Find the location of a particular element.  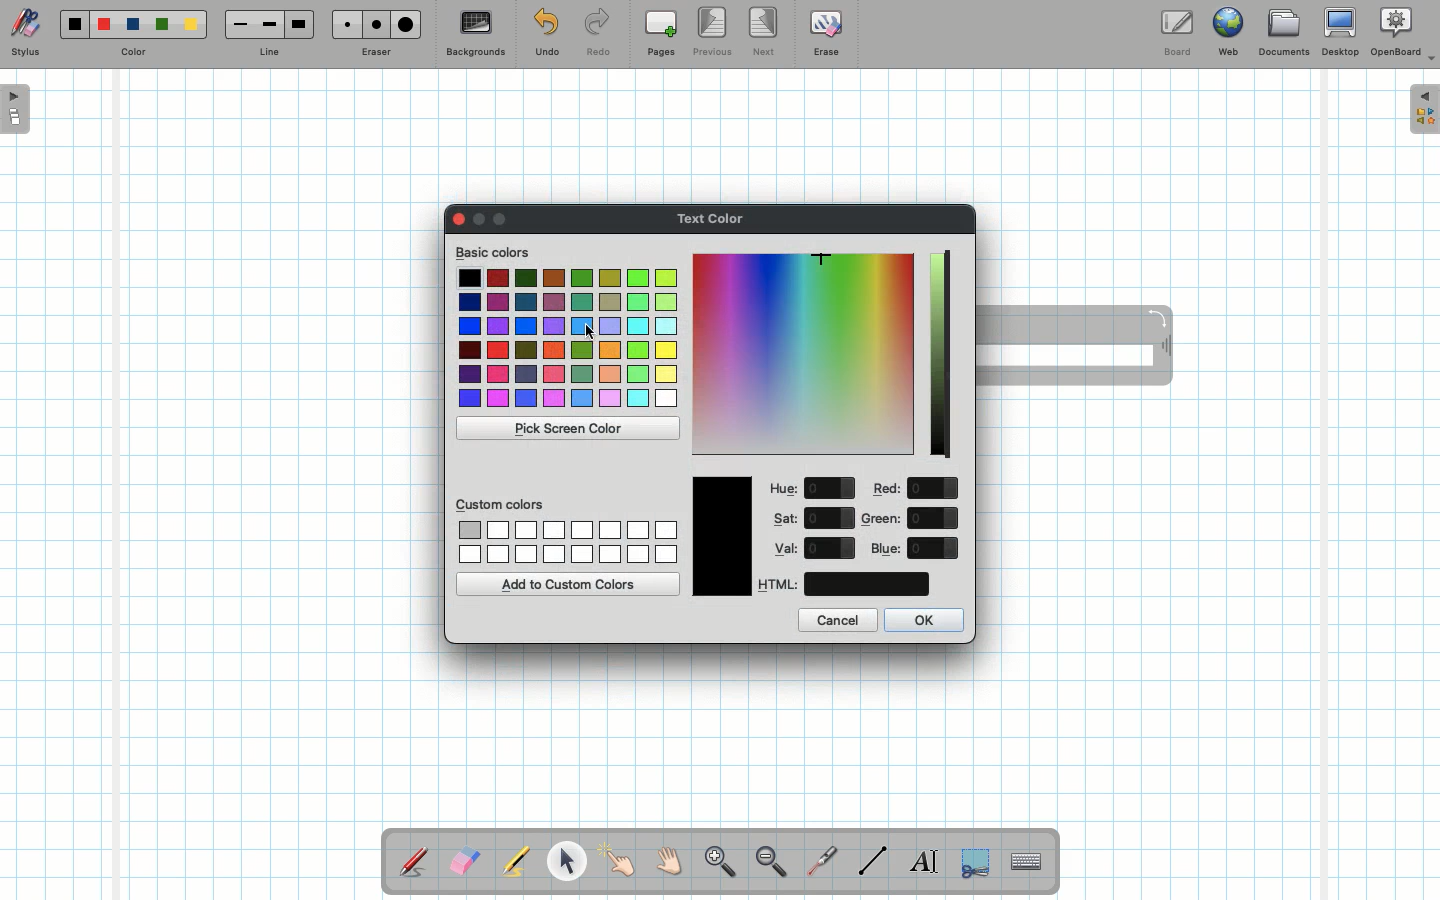

Stylus is located at coordinates (25, 33).